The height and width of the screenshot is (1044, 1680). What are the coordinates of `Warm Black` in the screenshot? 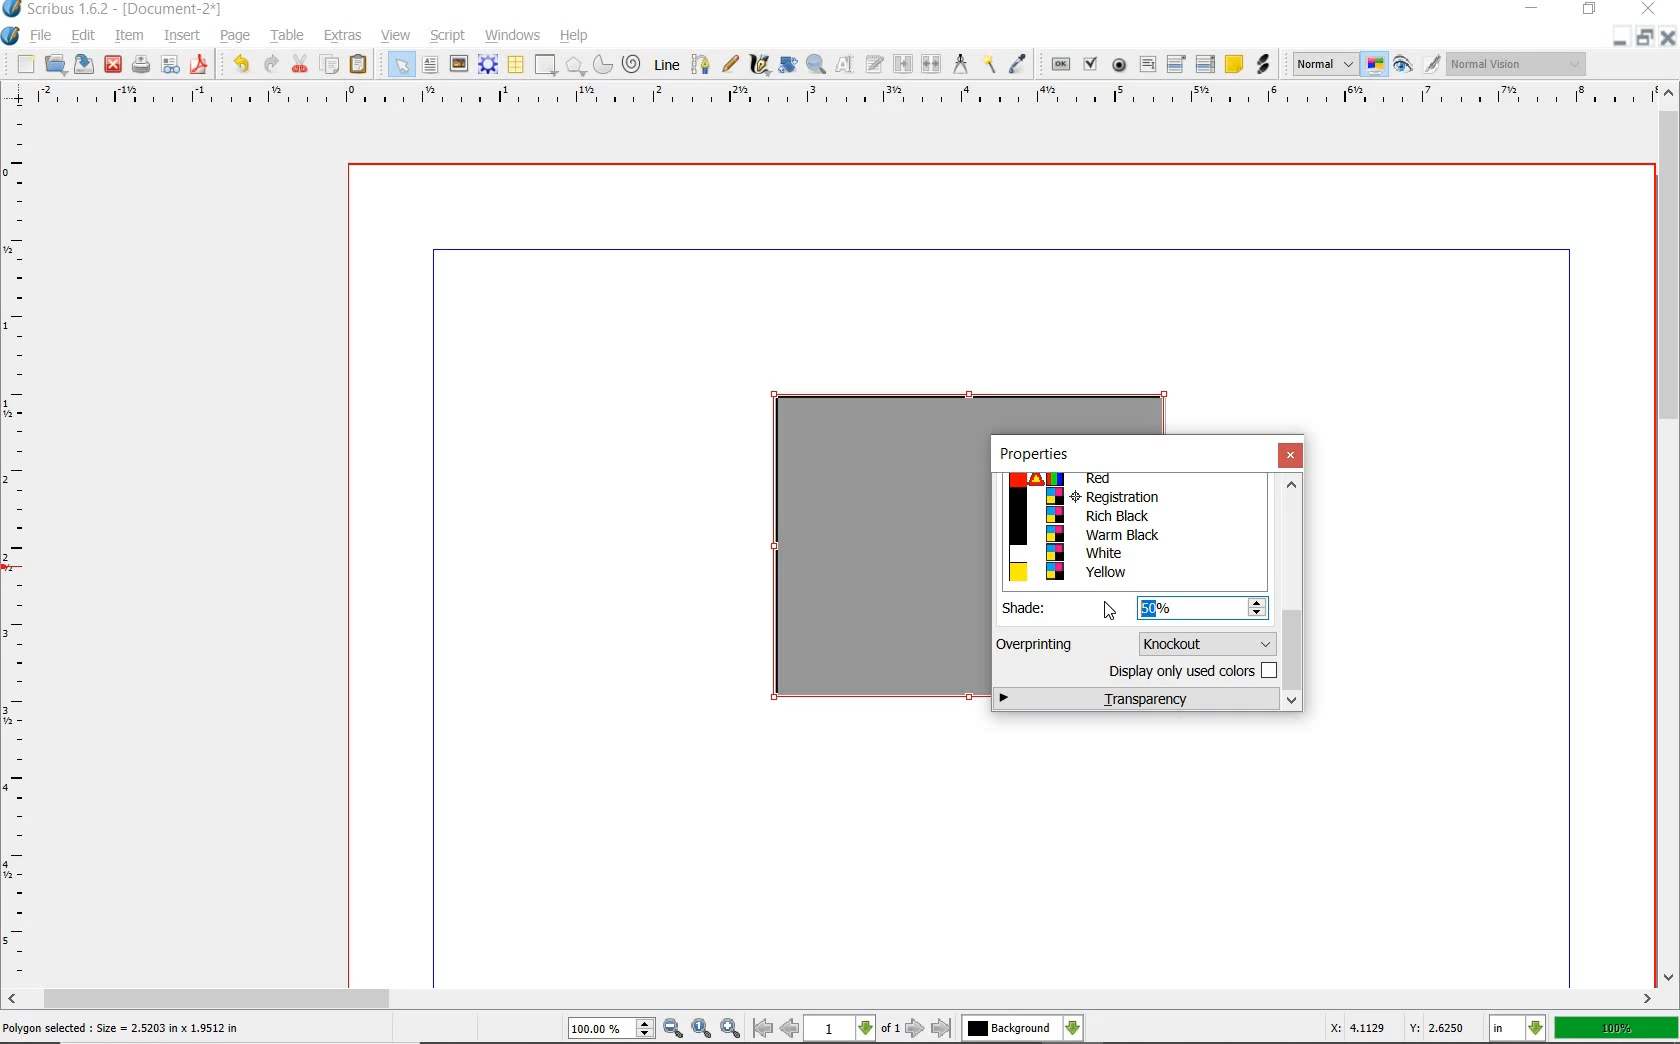 It's located at (1133, 535).